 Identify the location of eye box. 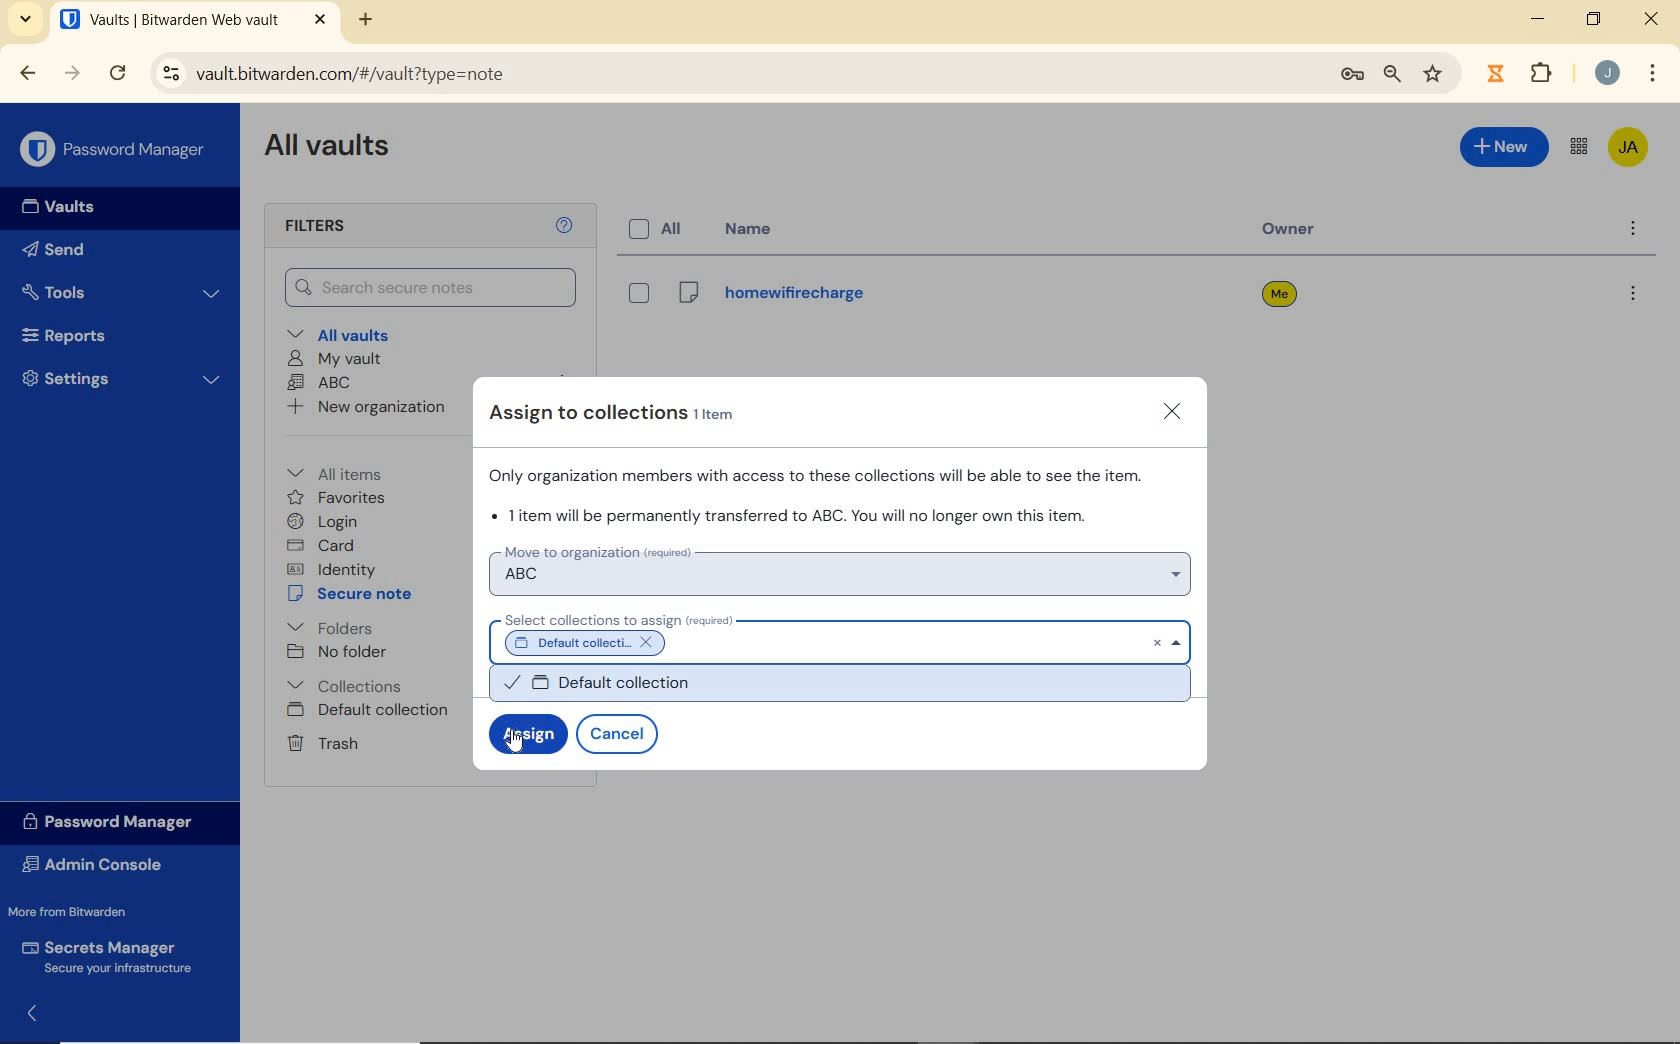
(637, 293).